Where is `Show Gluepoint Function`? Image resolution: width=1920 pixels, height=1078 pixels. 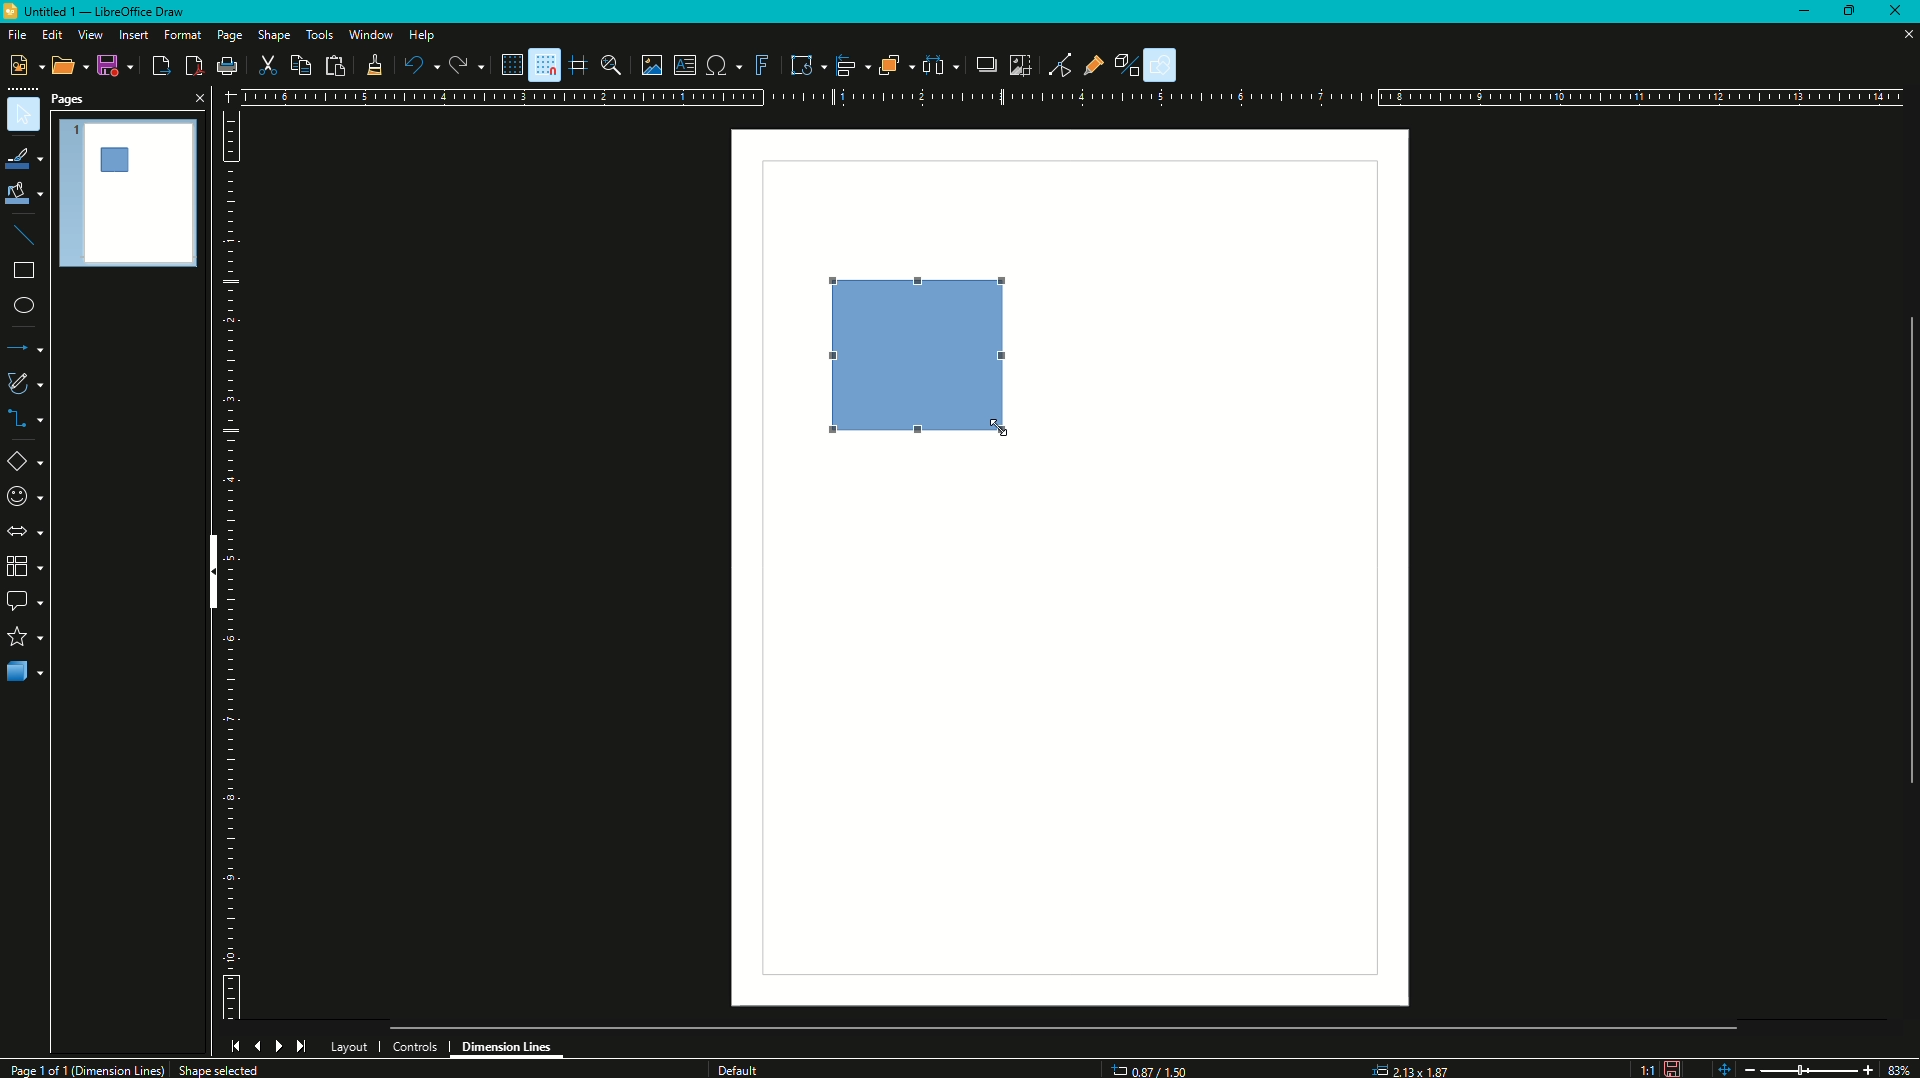
Show Gluepoint Function is located at coordinates (1099, 66).